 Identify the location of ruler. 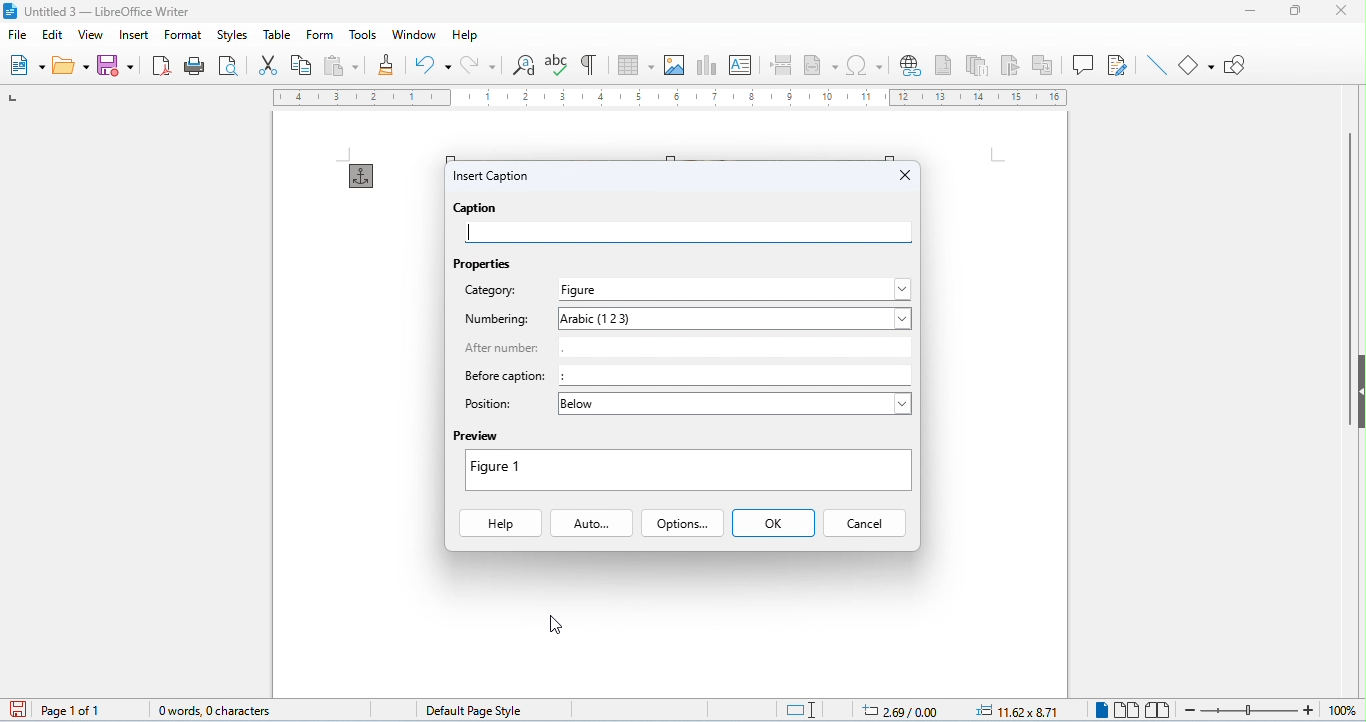
(671, 98).